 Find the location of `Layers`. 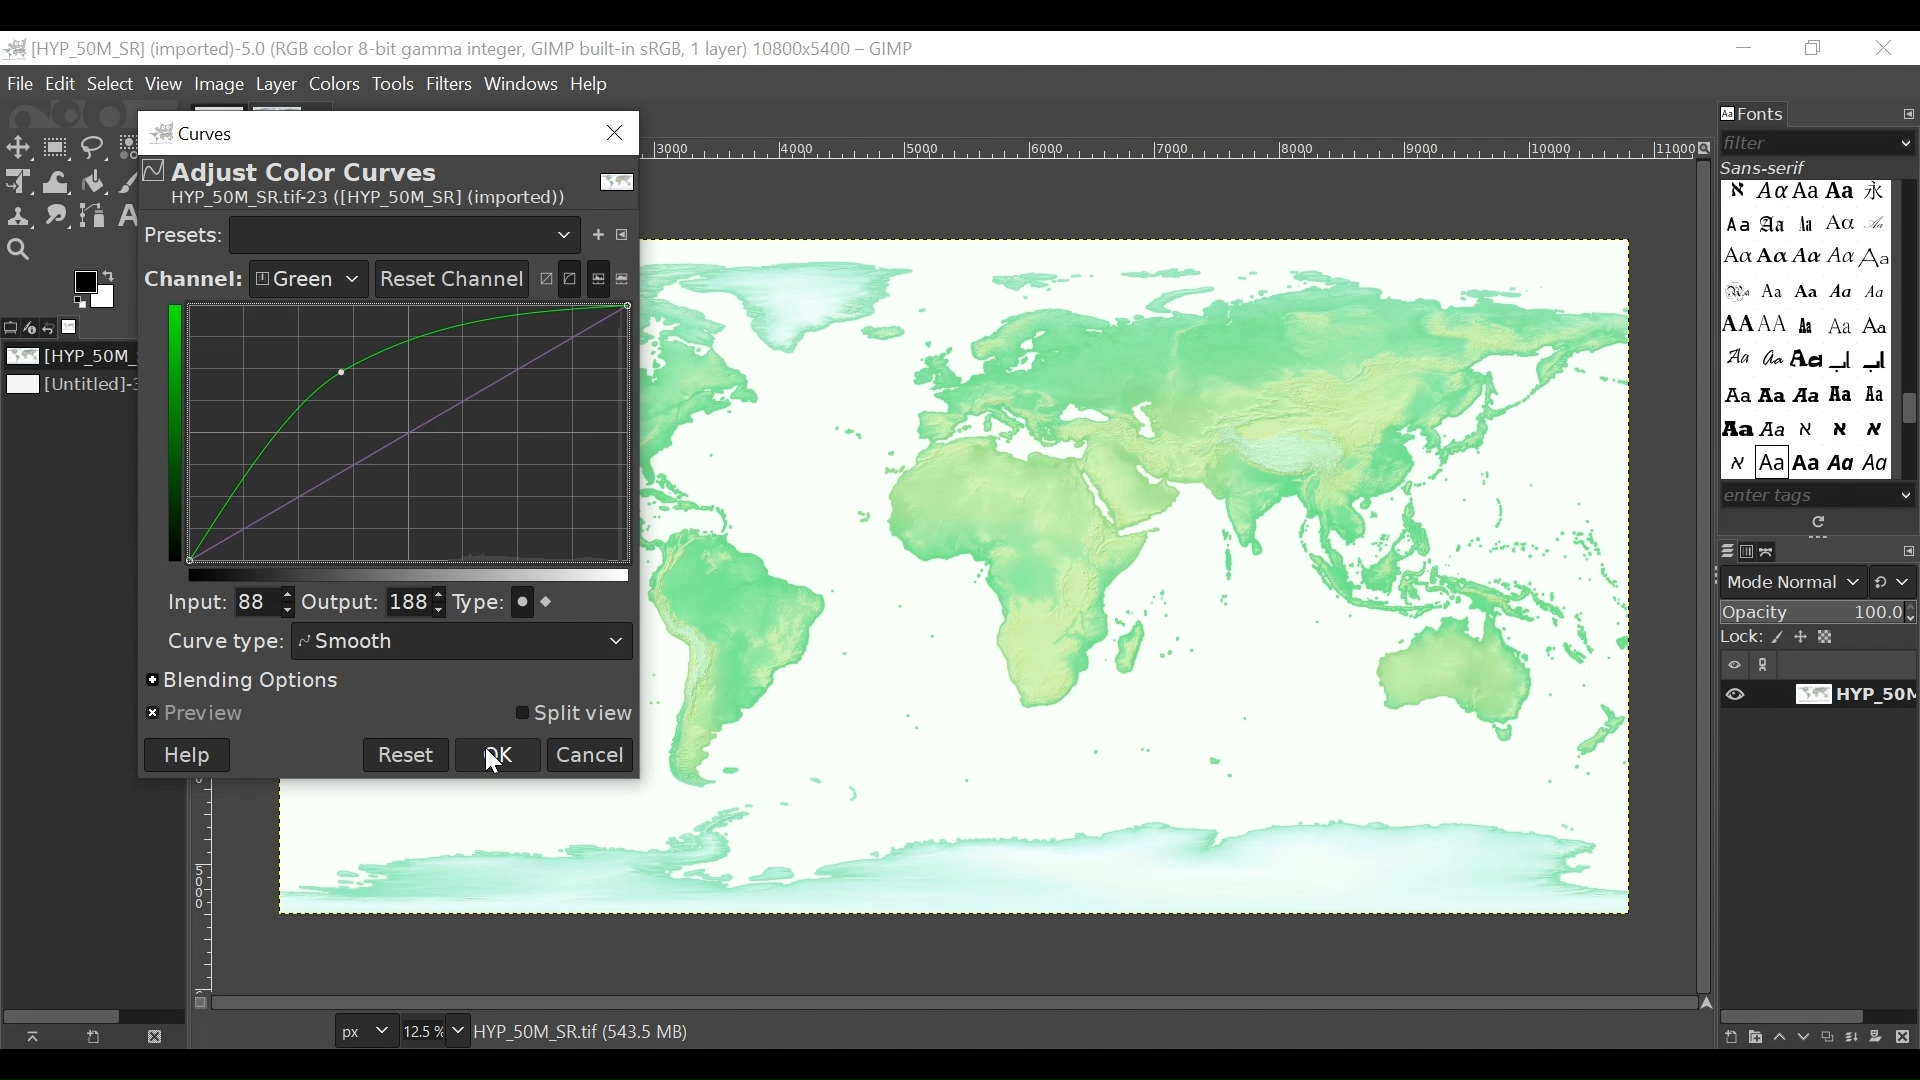

Layers is located at coordinates (1727, 552).